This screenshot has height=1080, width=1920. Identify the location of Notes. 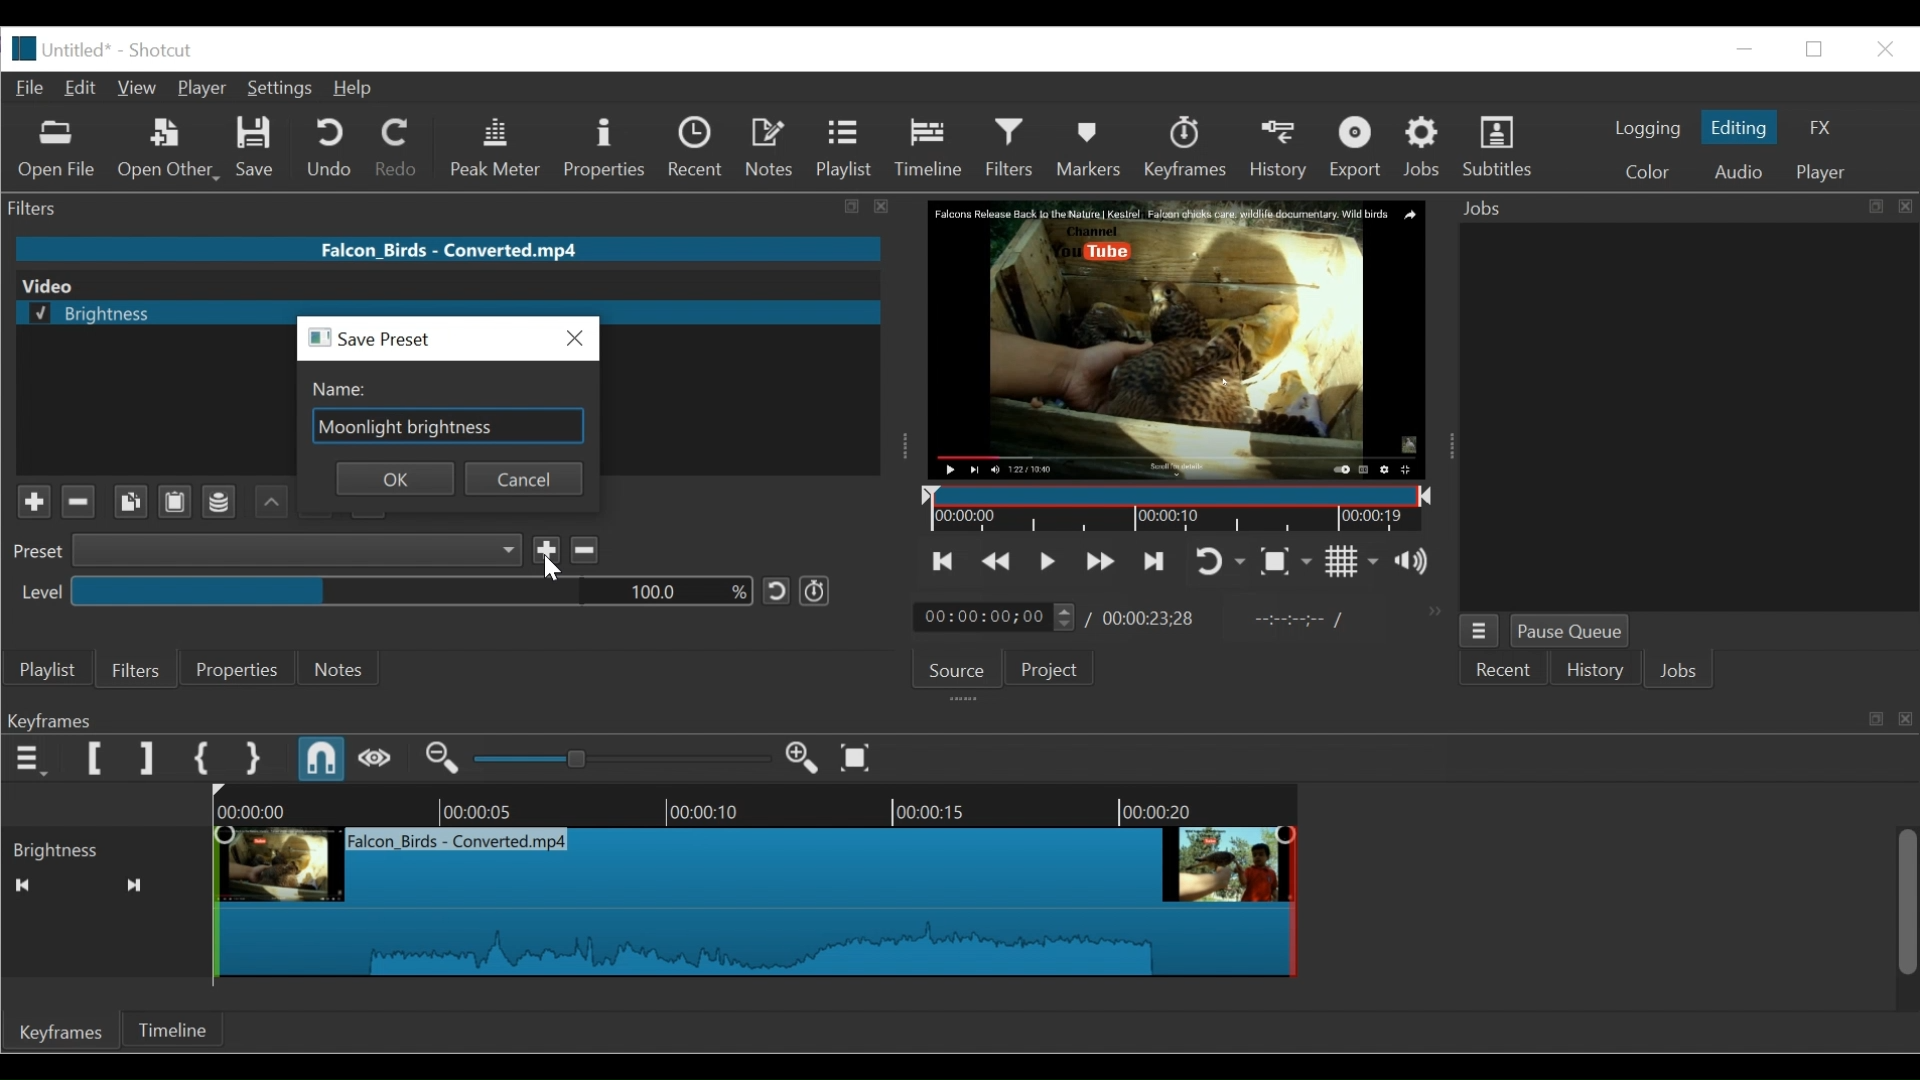
(771, 147).